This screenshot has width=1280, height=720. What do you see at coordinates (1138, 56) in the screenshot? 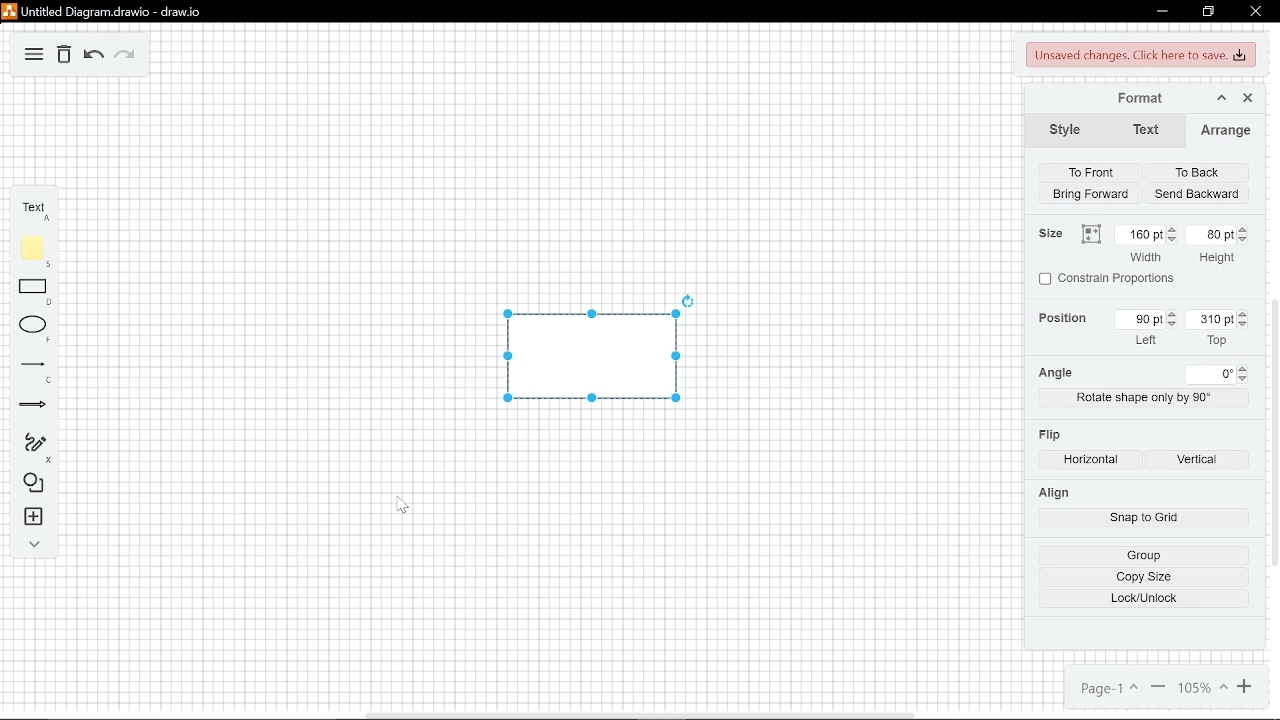
I see `unsaved changes. Click here to save ` at bounding box center [1138, 56].